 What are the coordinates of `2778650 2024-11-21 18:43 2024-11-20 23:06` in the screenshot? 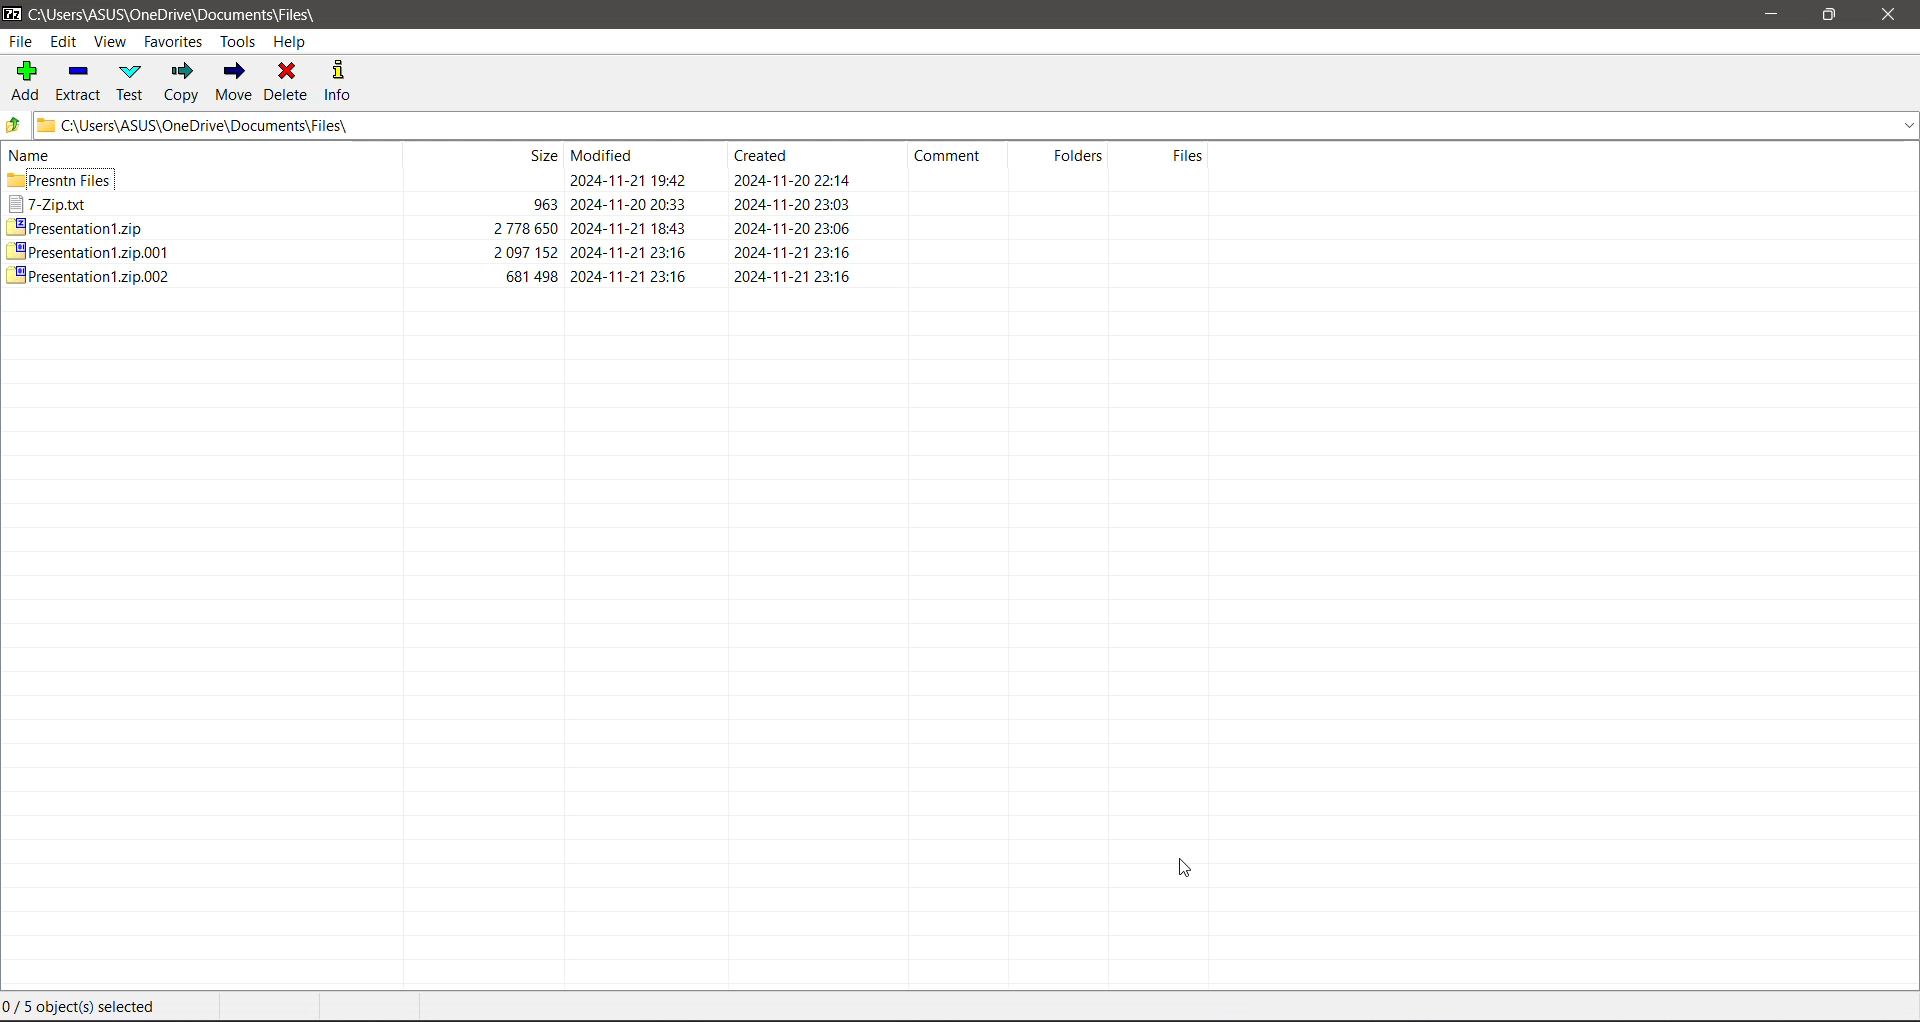 It's located at (692, 228).